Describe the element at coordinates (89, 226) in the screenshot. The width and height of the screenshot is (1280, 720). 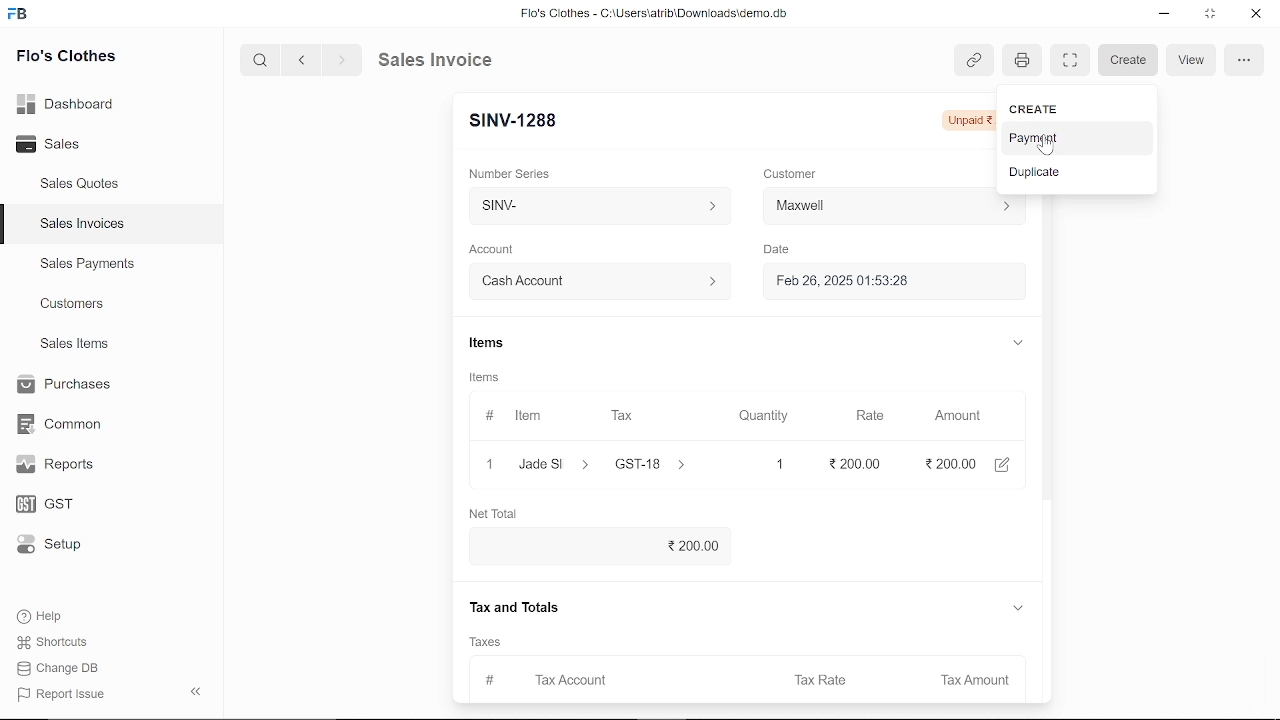
I see `Sales Invoices` at that location.